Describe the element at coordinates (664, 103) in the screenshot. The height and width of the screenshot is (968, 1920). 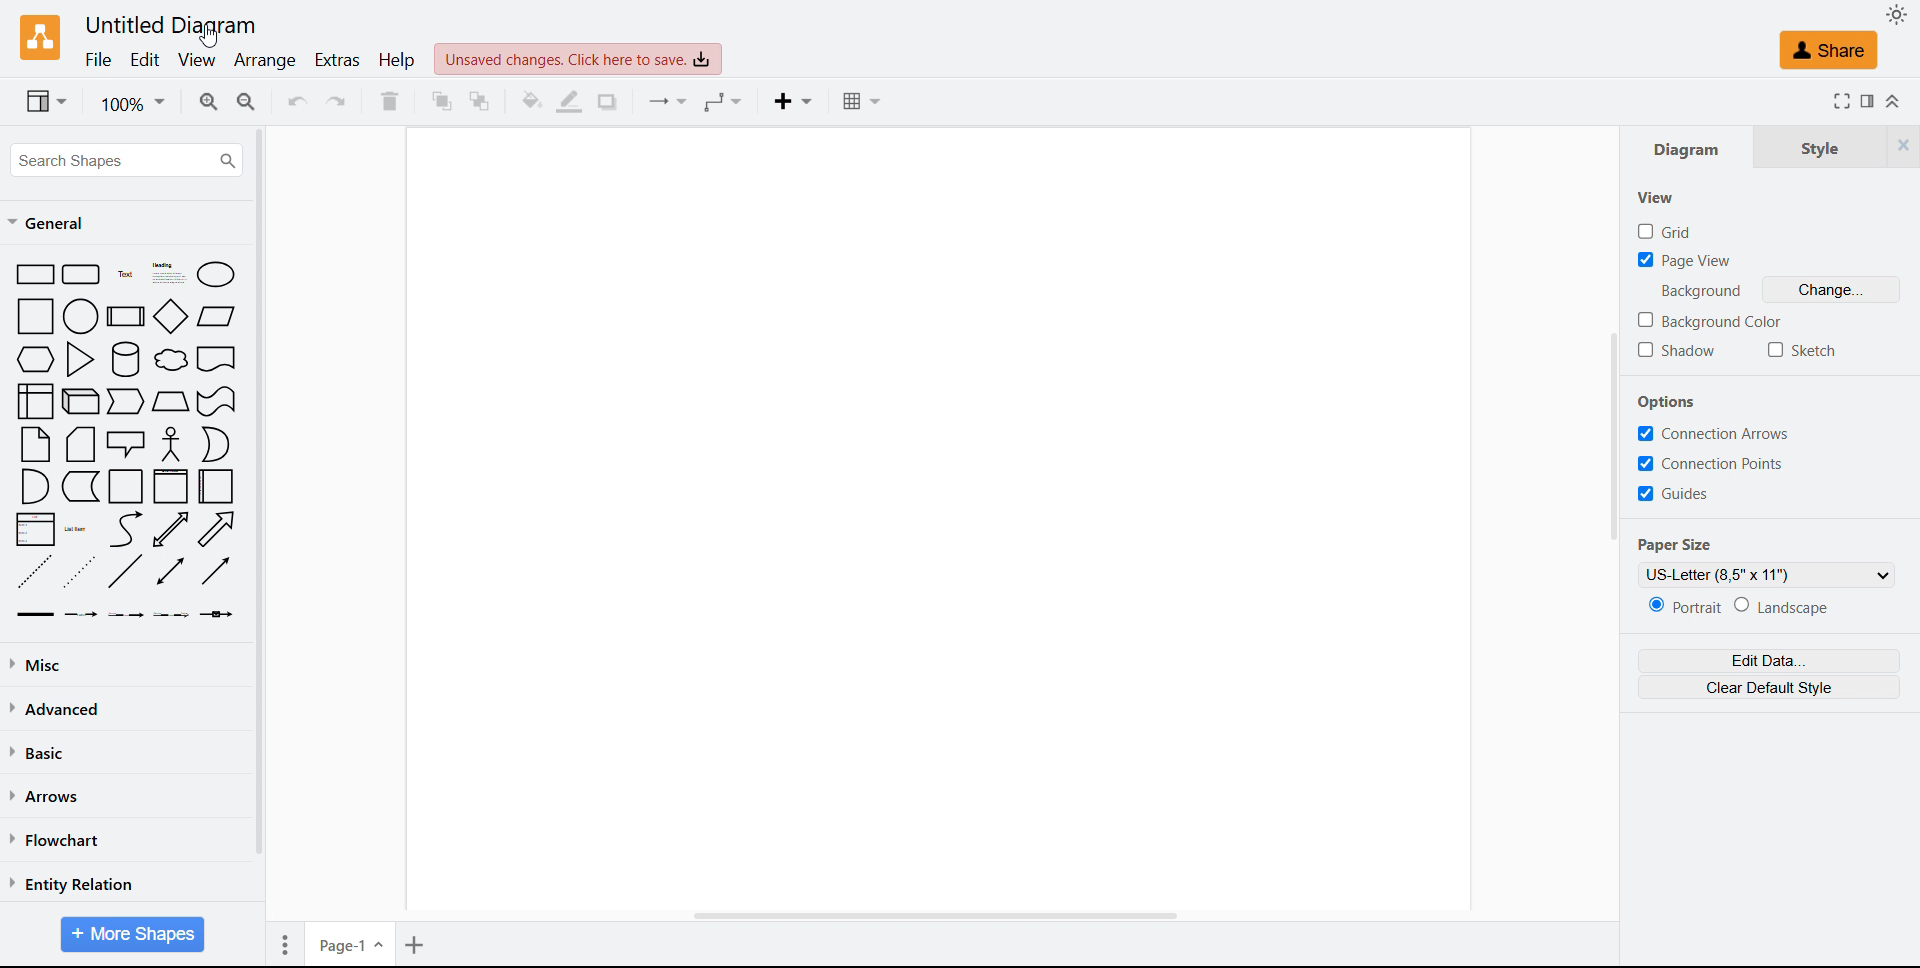
I see `Connectors ` at that location.